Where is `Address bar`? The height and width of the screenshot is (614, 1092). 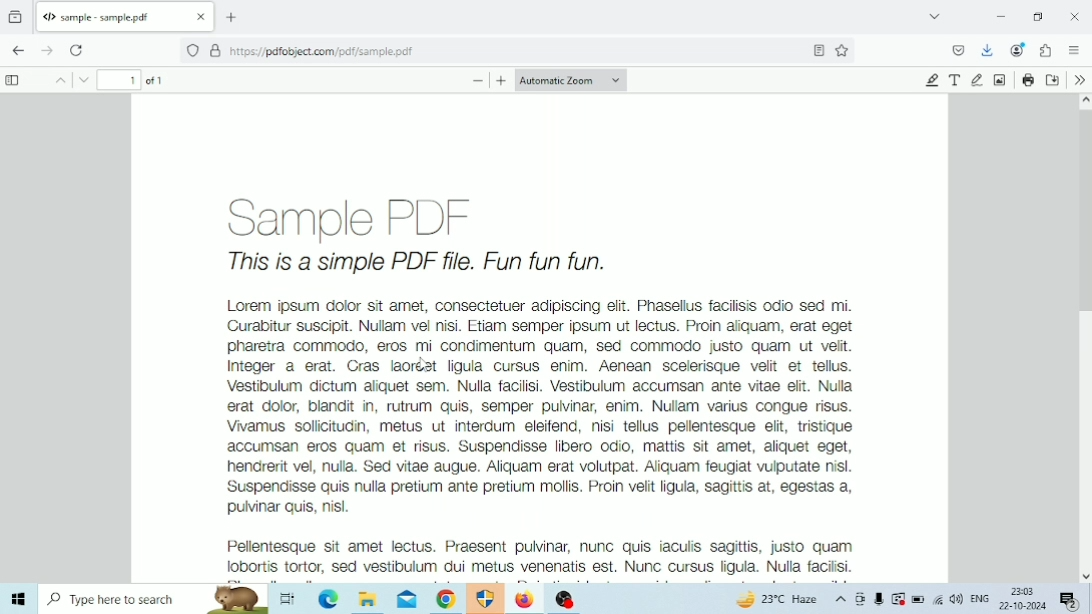
Address bar is located at coordinates (501, 51).